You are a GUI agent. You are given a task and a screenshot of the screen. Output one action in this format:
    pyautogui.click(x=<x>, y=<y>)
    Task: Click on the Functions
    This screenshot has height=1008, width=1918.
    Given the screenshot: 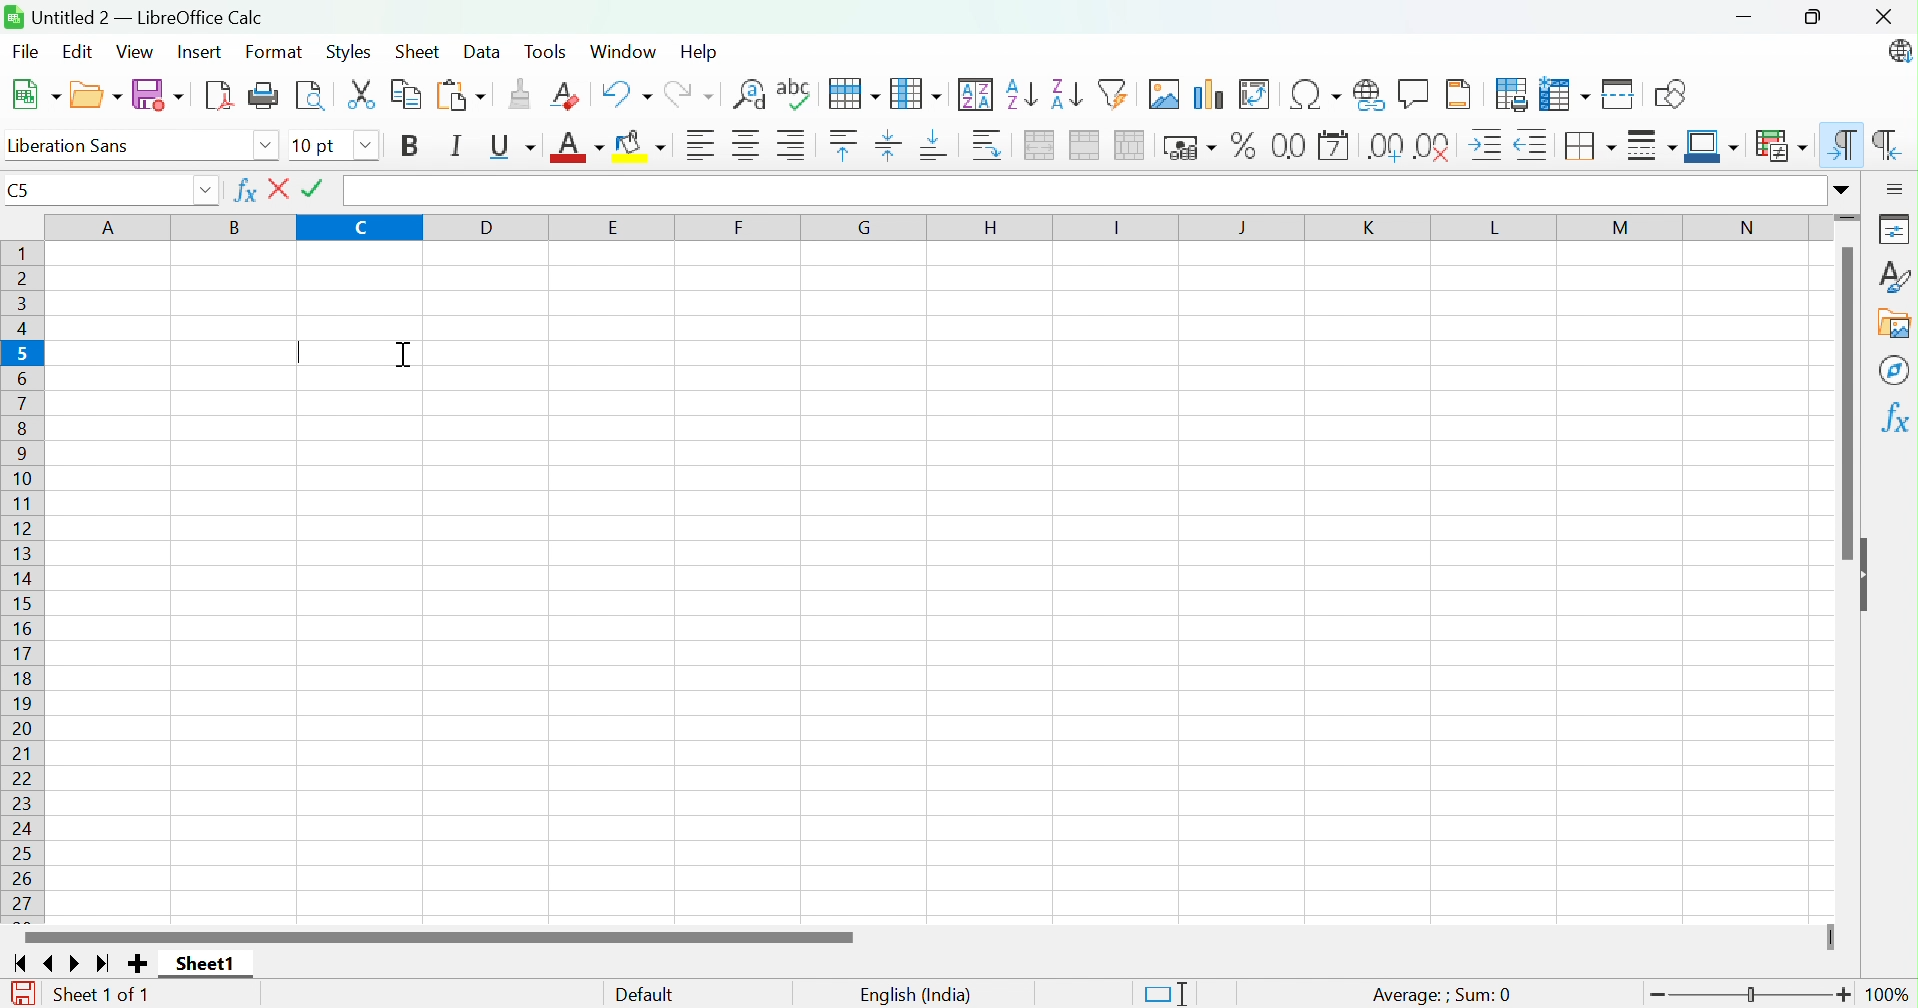 What is the action you would take?
    pyautogui.click(x=1894, y=421)
    